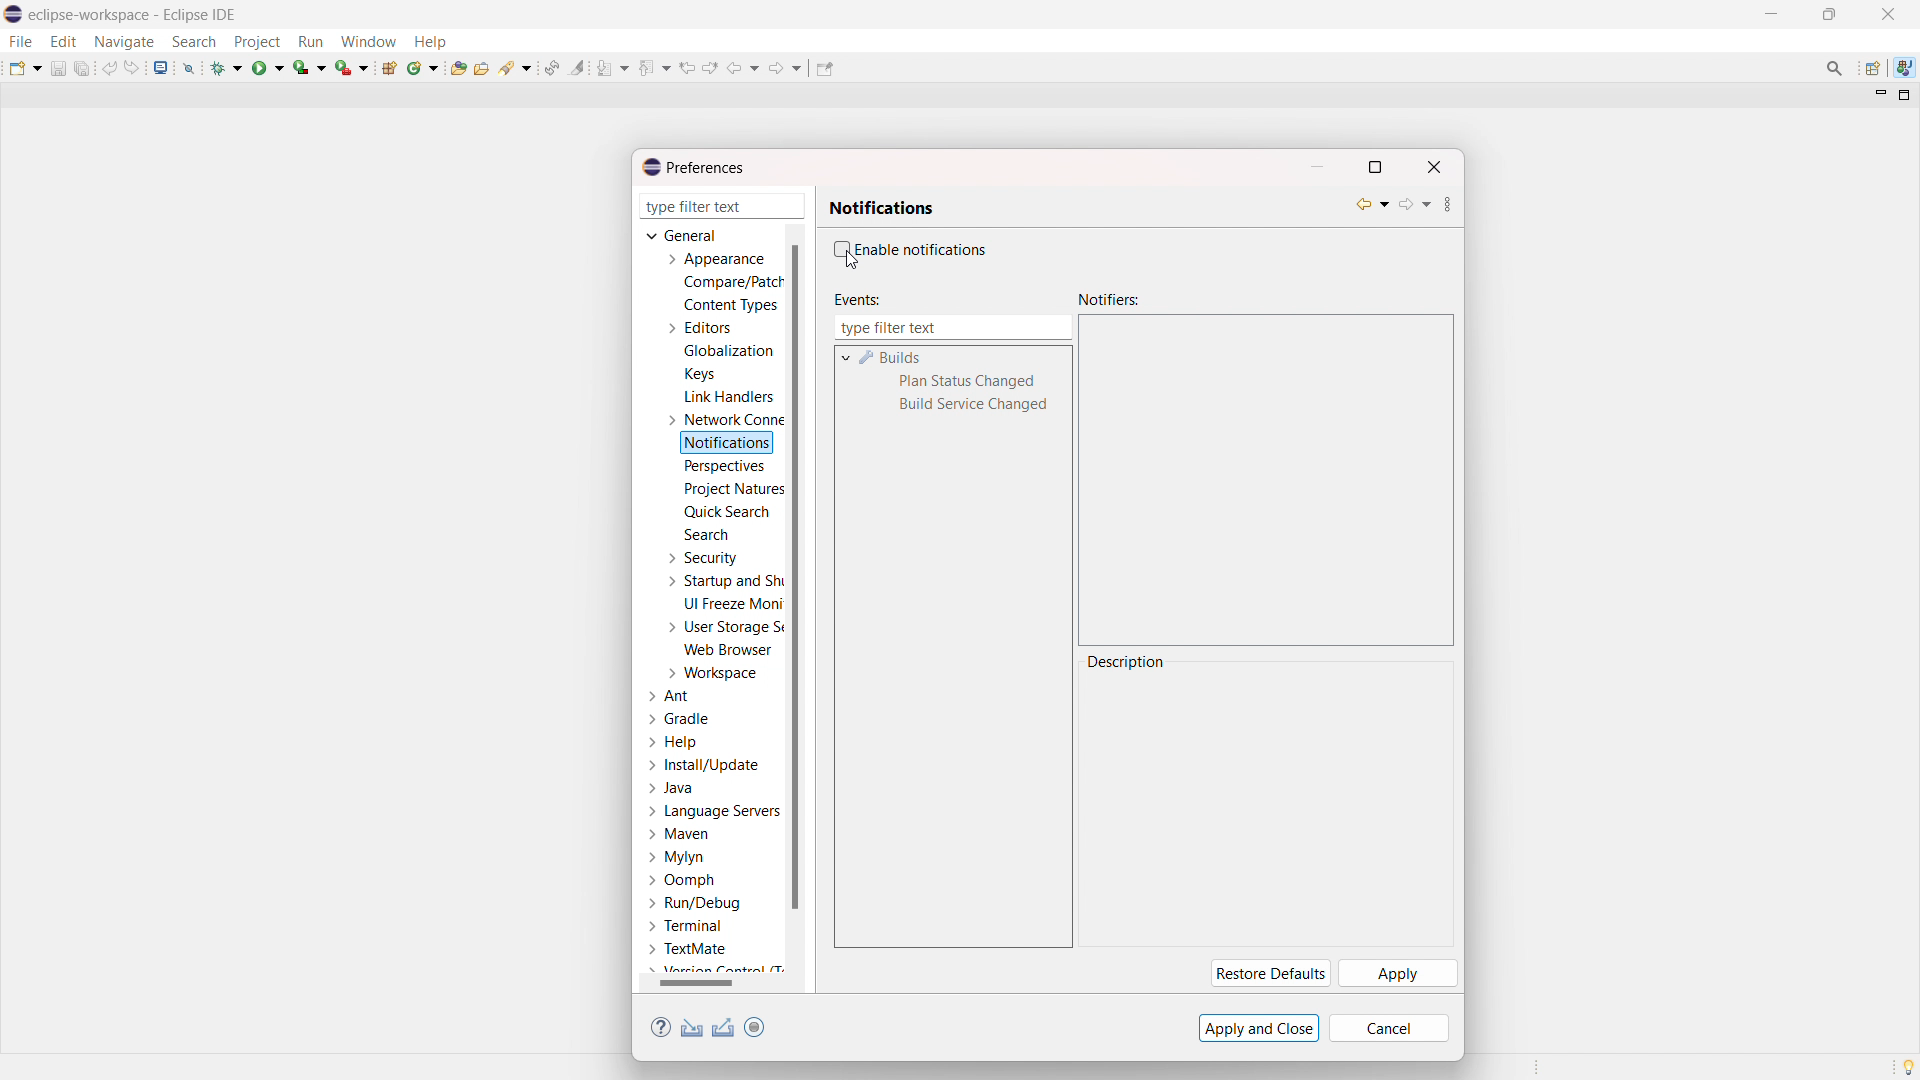 This screenshot has height=1080, width=1920. What do you see at coordinates (1836, 68) in the screenshot?
I see `access commands and other items` at bounding box center [1836, 68].